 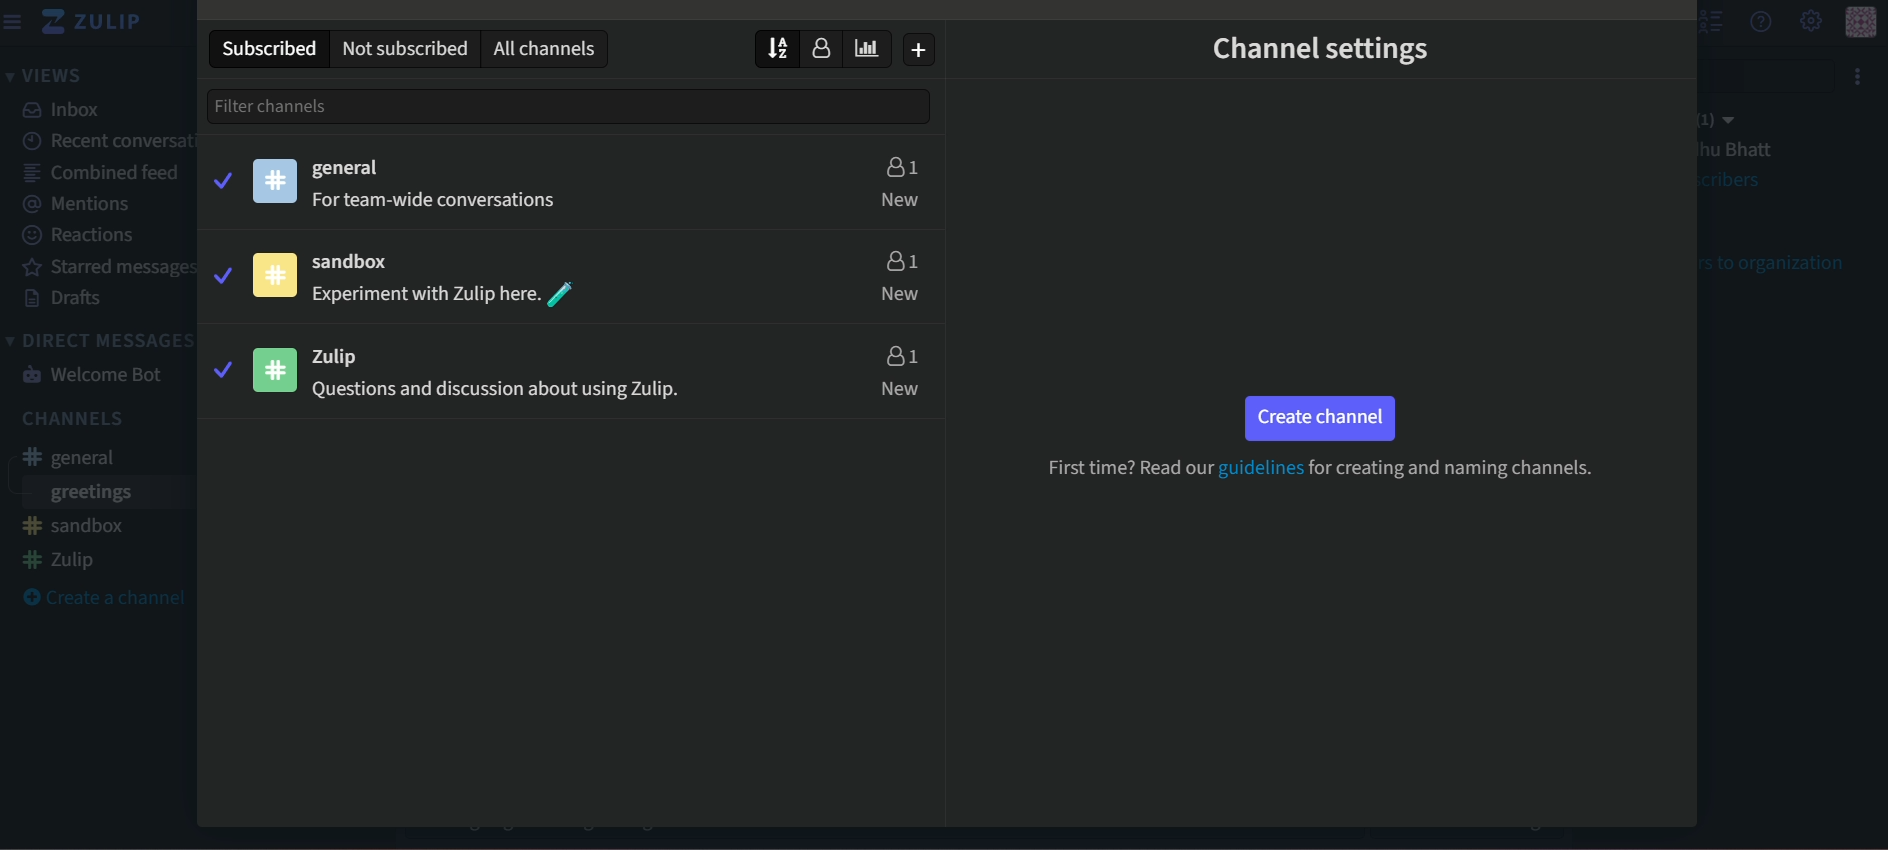 What do you see at coordinates (100, 140) in the screenshot?
I see `recent conversations` at bounding box center [100, 140].